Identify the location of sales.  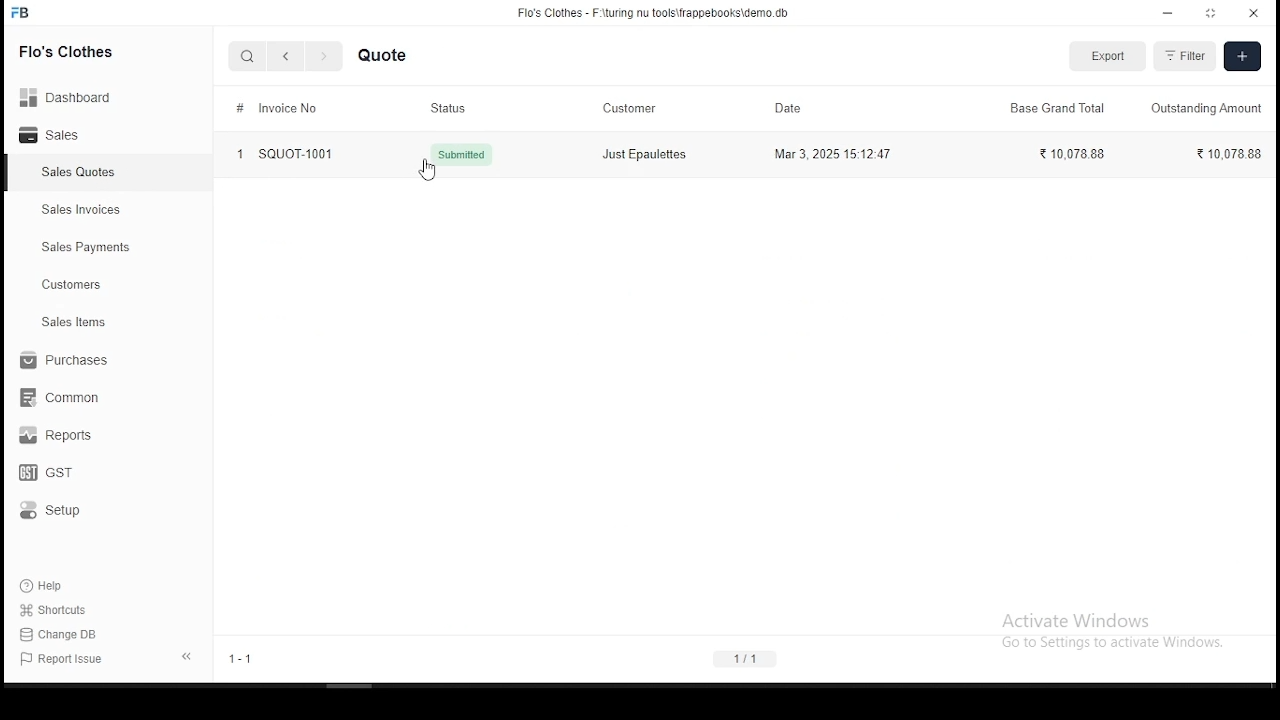
(64, 135).